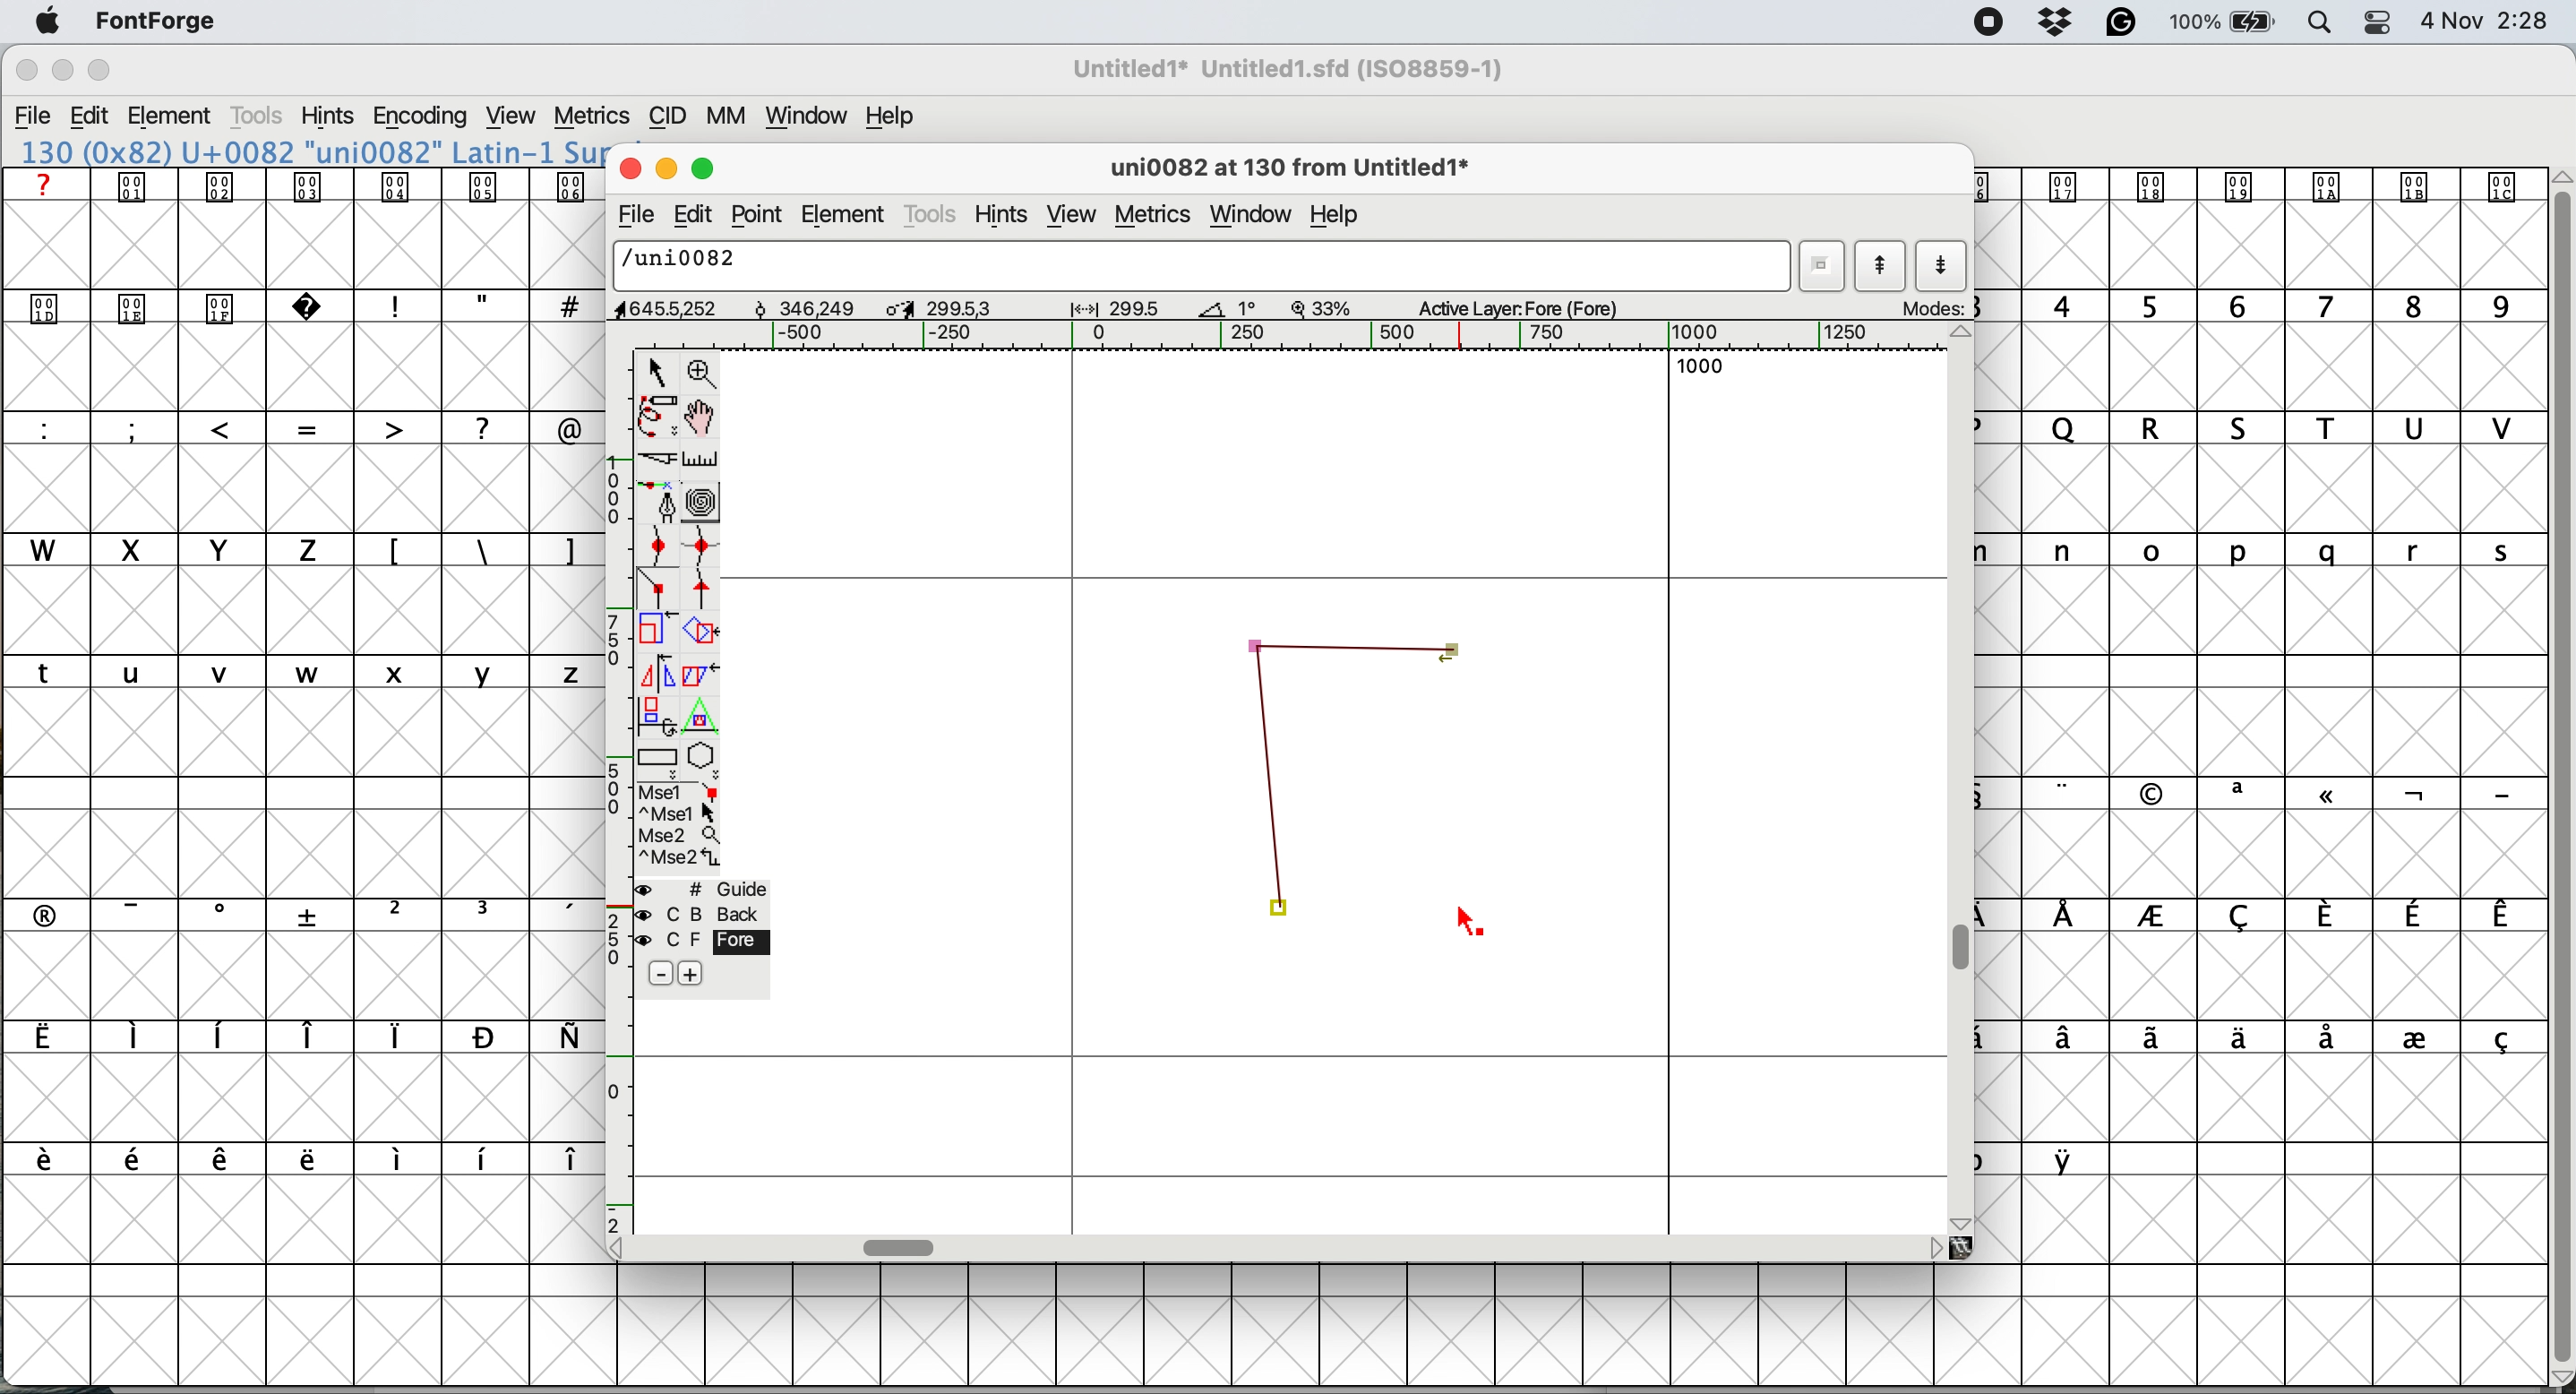 The image size is (2576, 1394). I want to click on view, so click(1072, 216).